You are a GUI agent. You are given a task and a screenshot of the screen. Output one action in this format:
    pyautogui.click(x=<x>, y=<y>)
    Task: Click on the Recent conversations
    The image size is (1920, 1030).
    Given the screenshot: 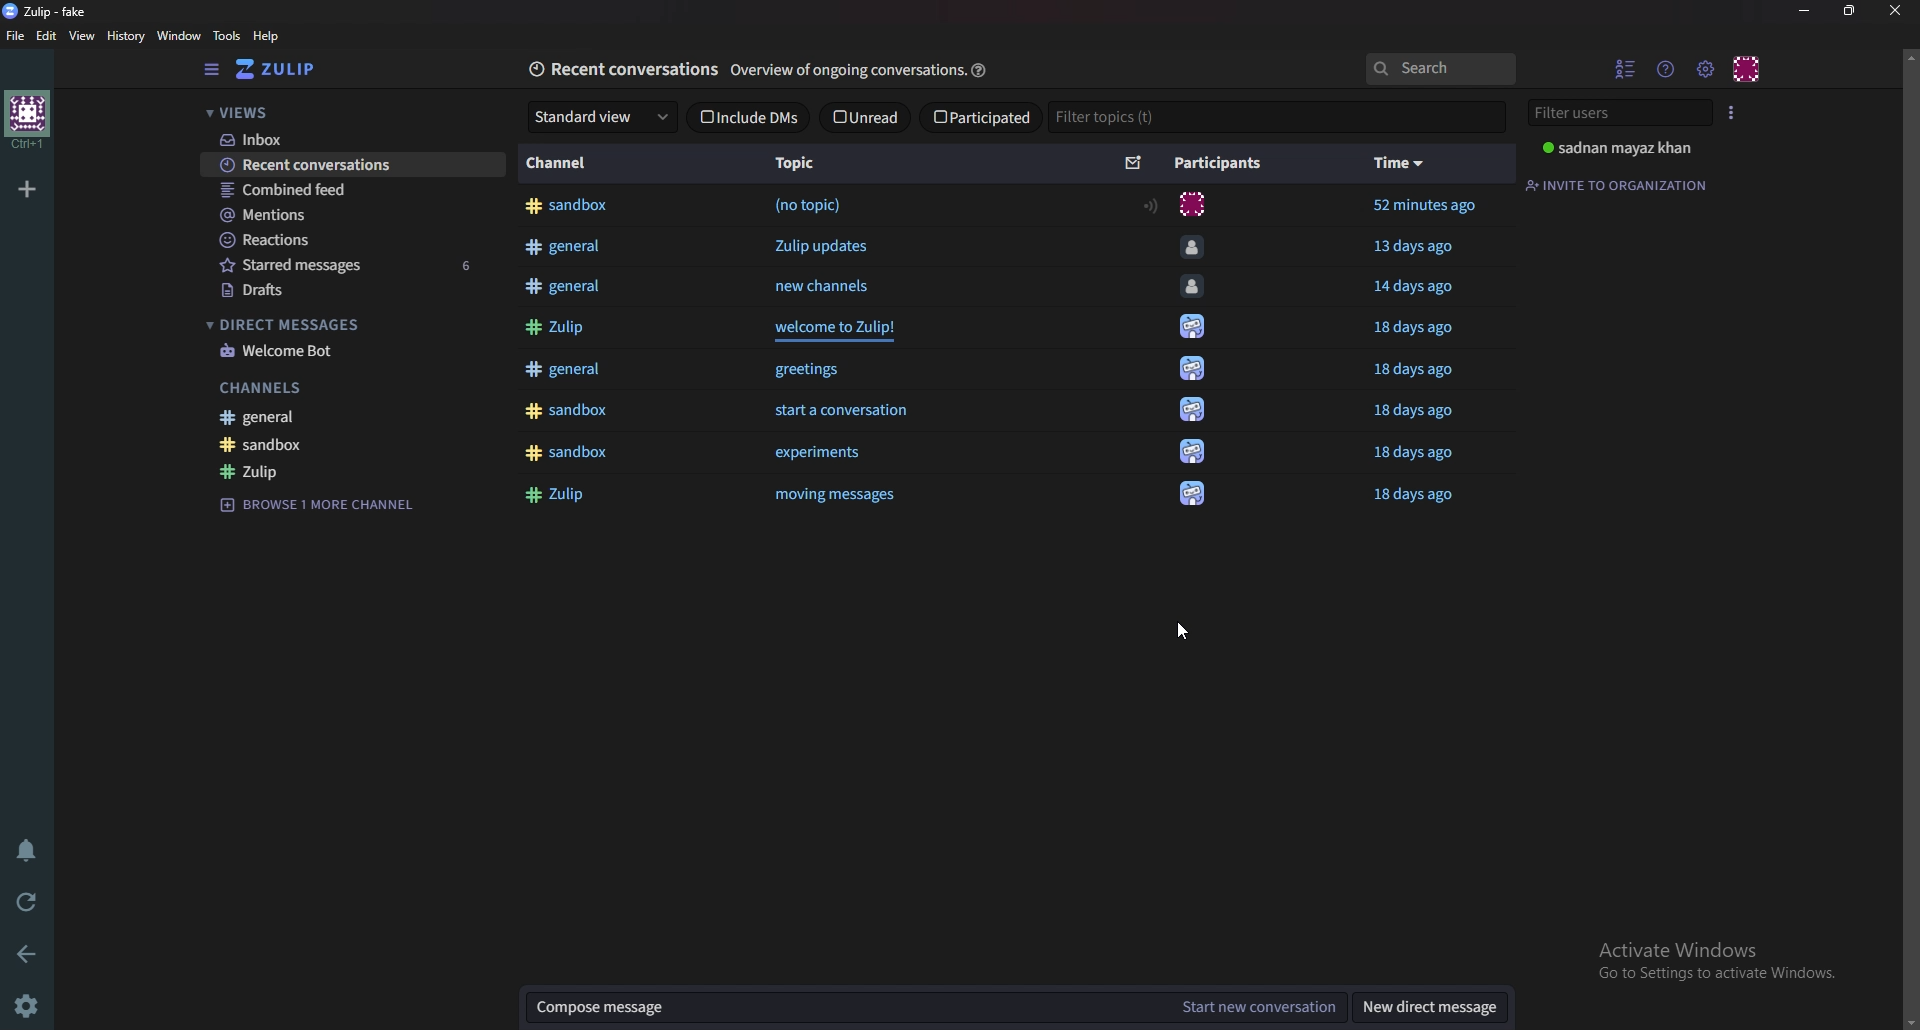 What is the action you would take?
    pyautogui.click(x=620, y=67)
    